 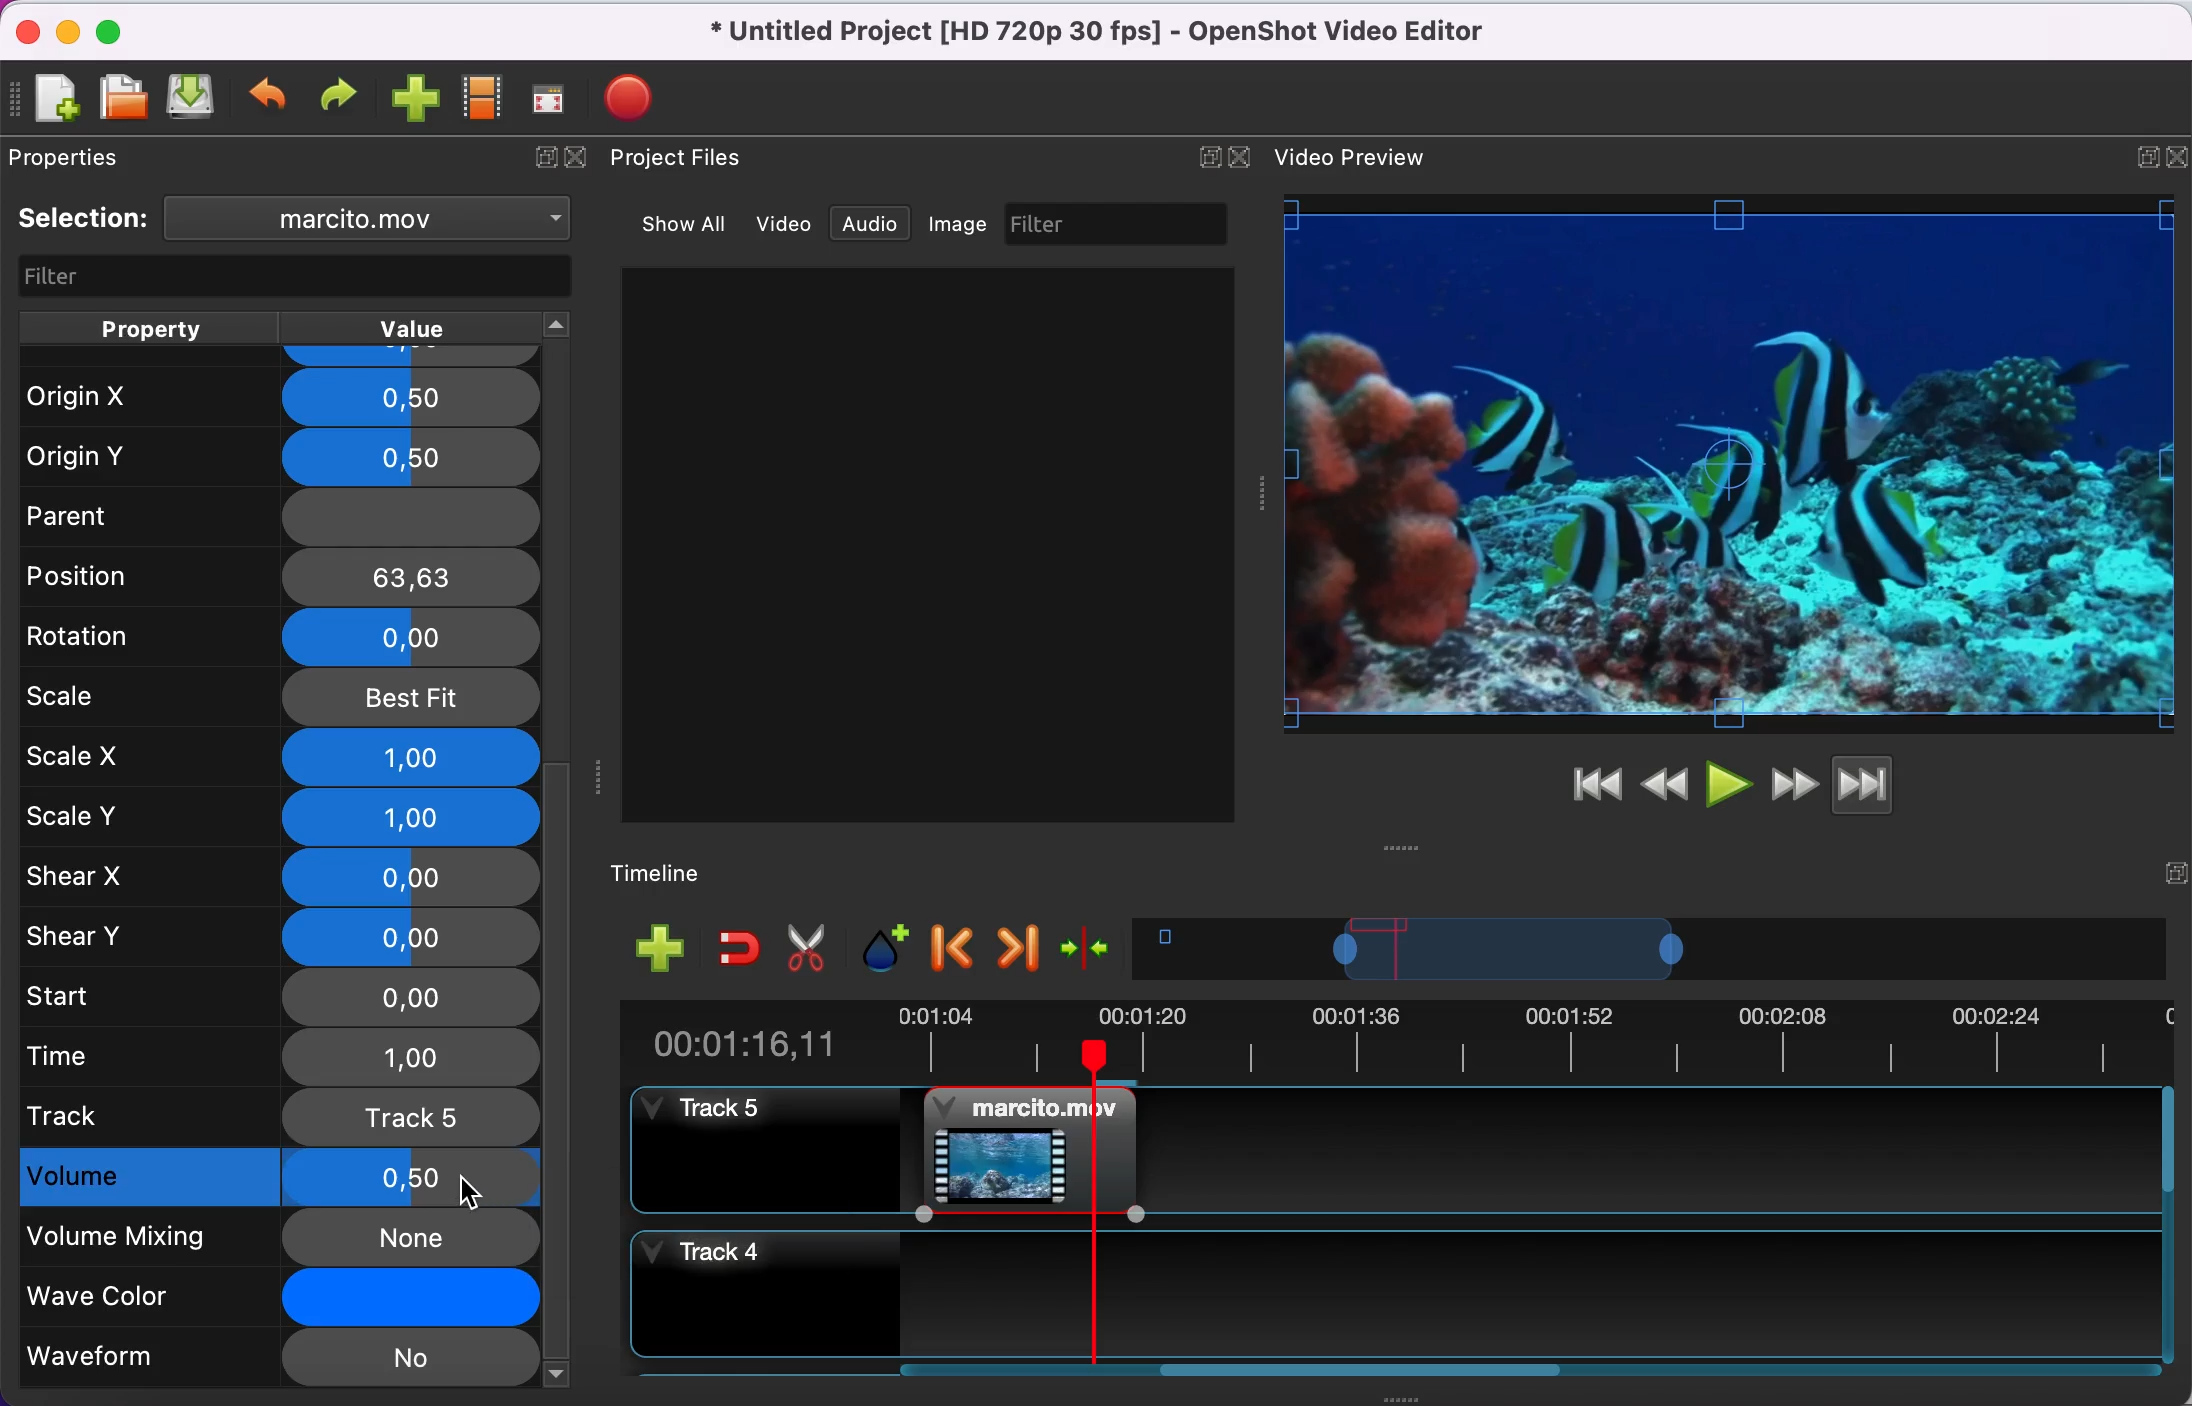 What do you see at coordinates (415, 100) in the screenshot?
I see `import file` at bounding box center [415, 100].